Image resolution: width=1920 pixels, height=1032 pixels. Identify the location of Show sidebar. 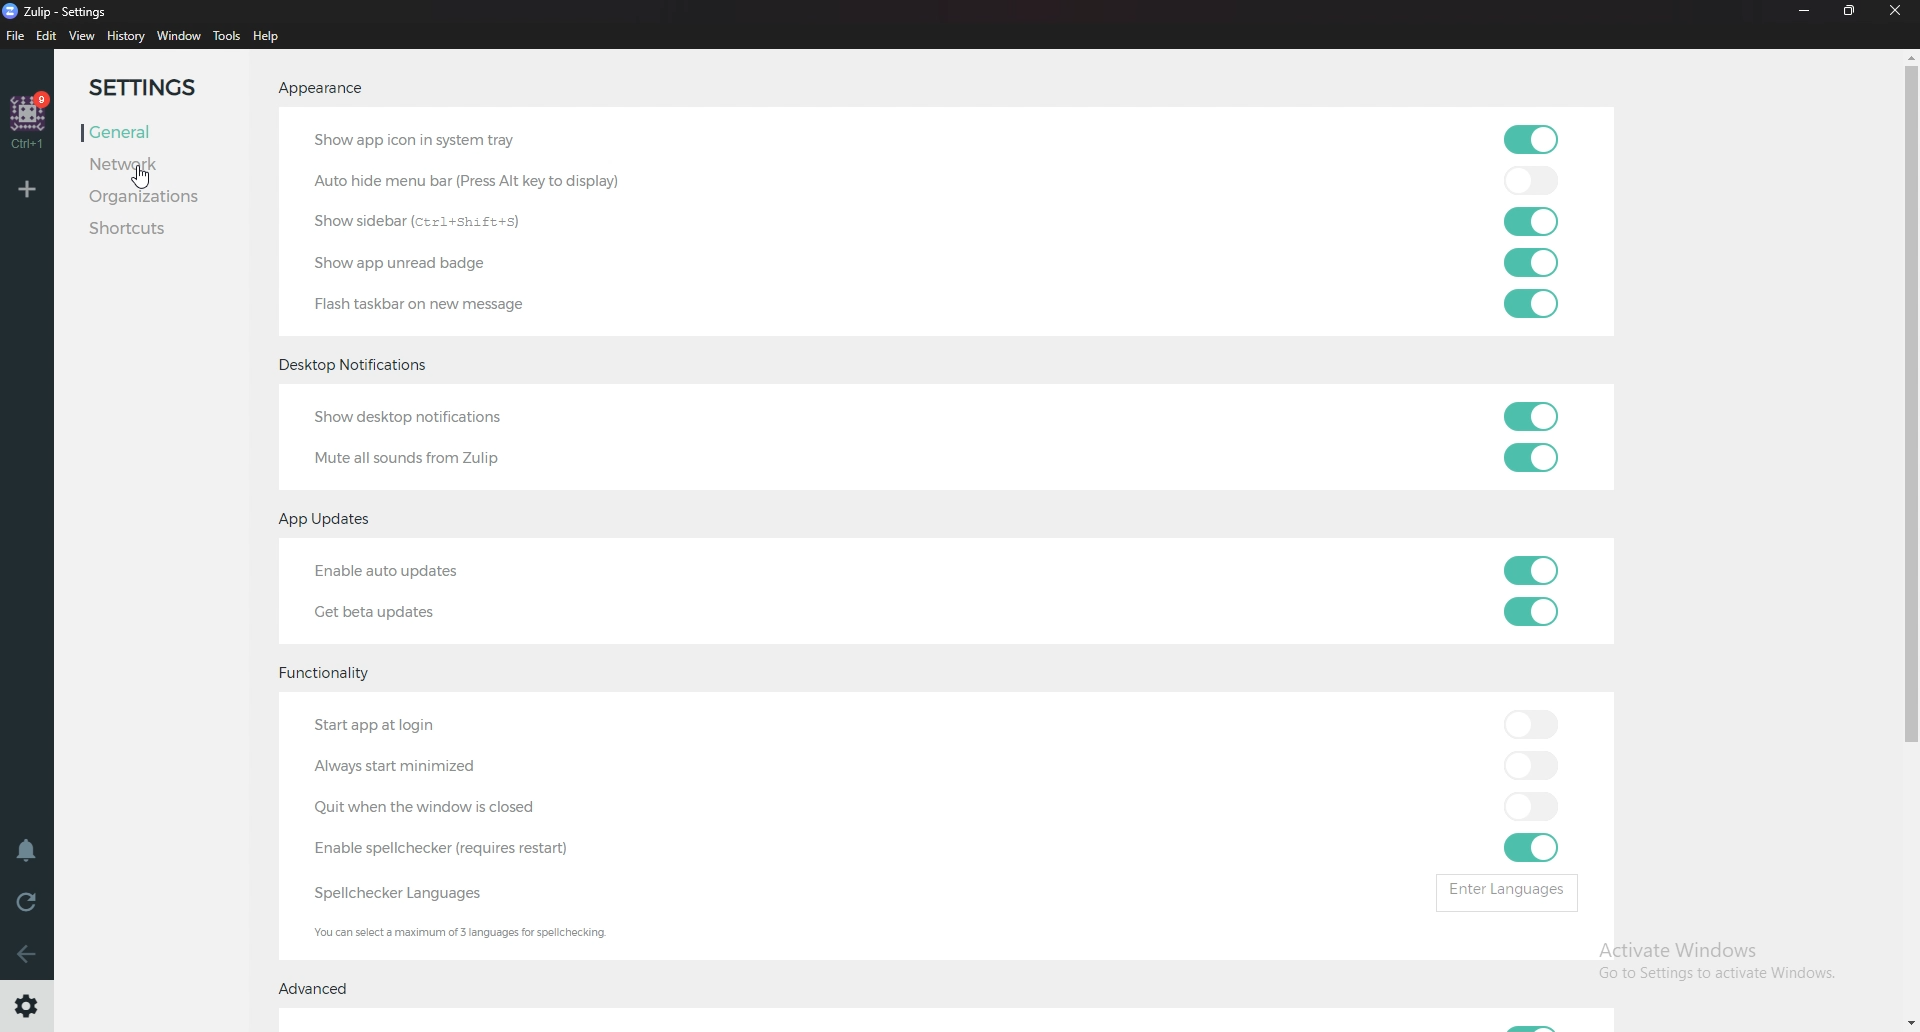
(434, 222).